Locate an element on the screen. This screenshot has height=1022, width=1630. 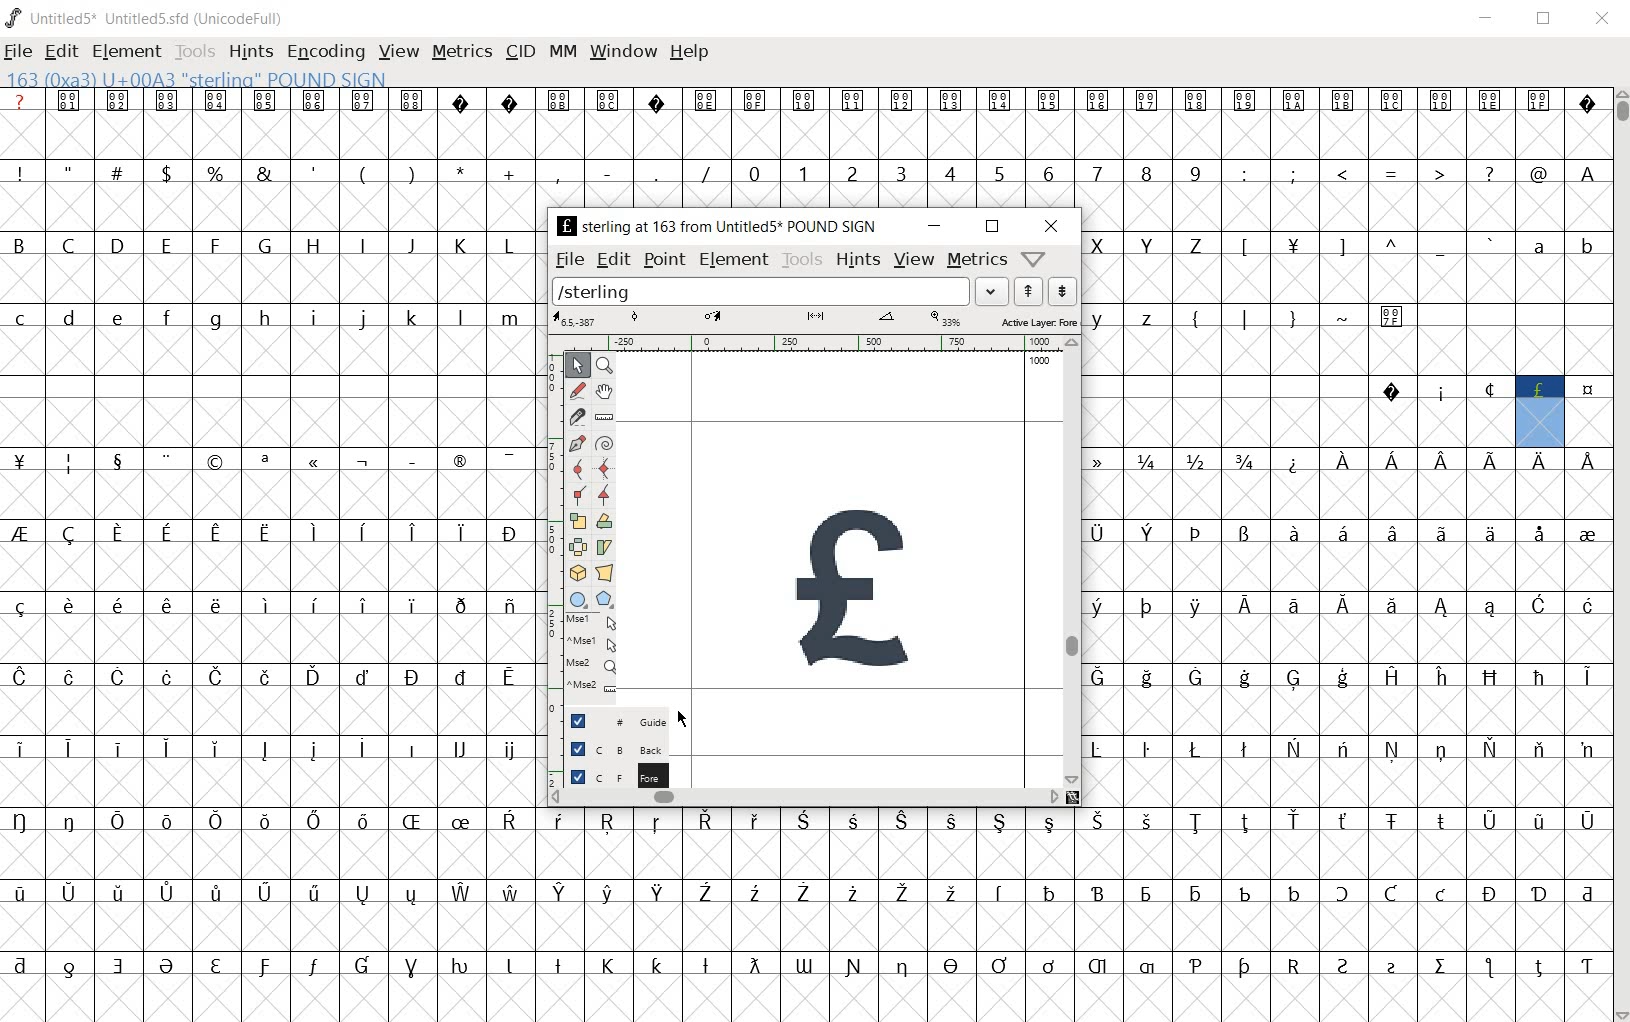
Symbol is located at coordinates (705, 967).